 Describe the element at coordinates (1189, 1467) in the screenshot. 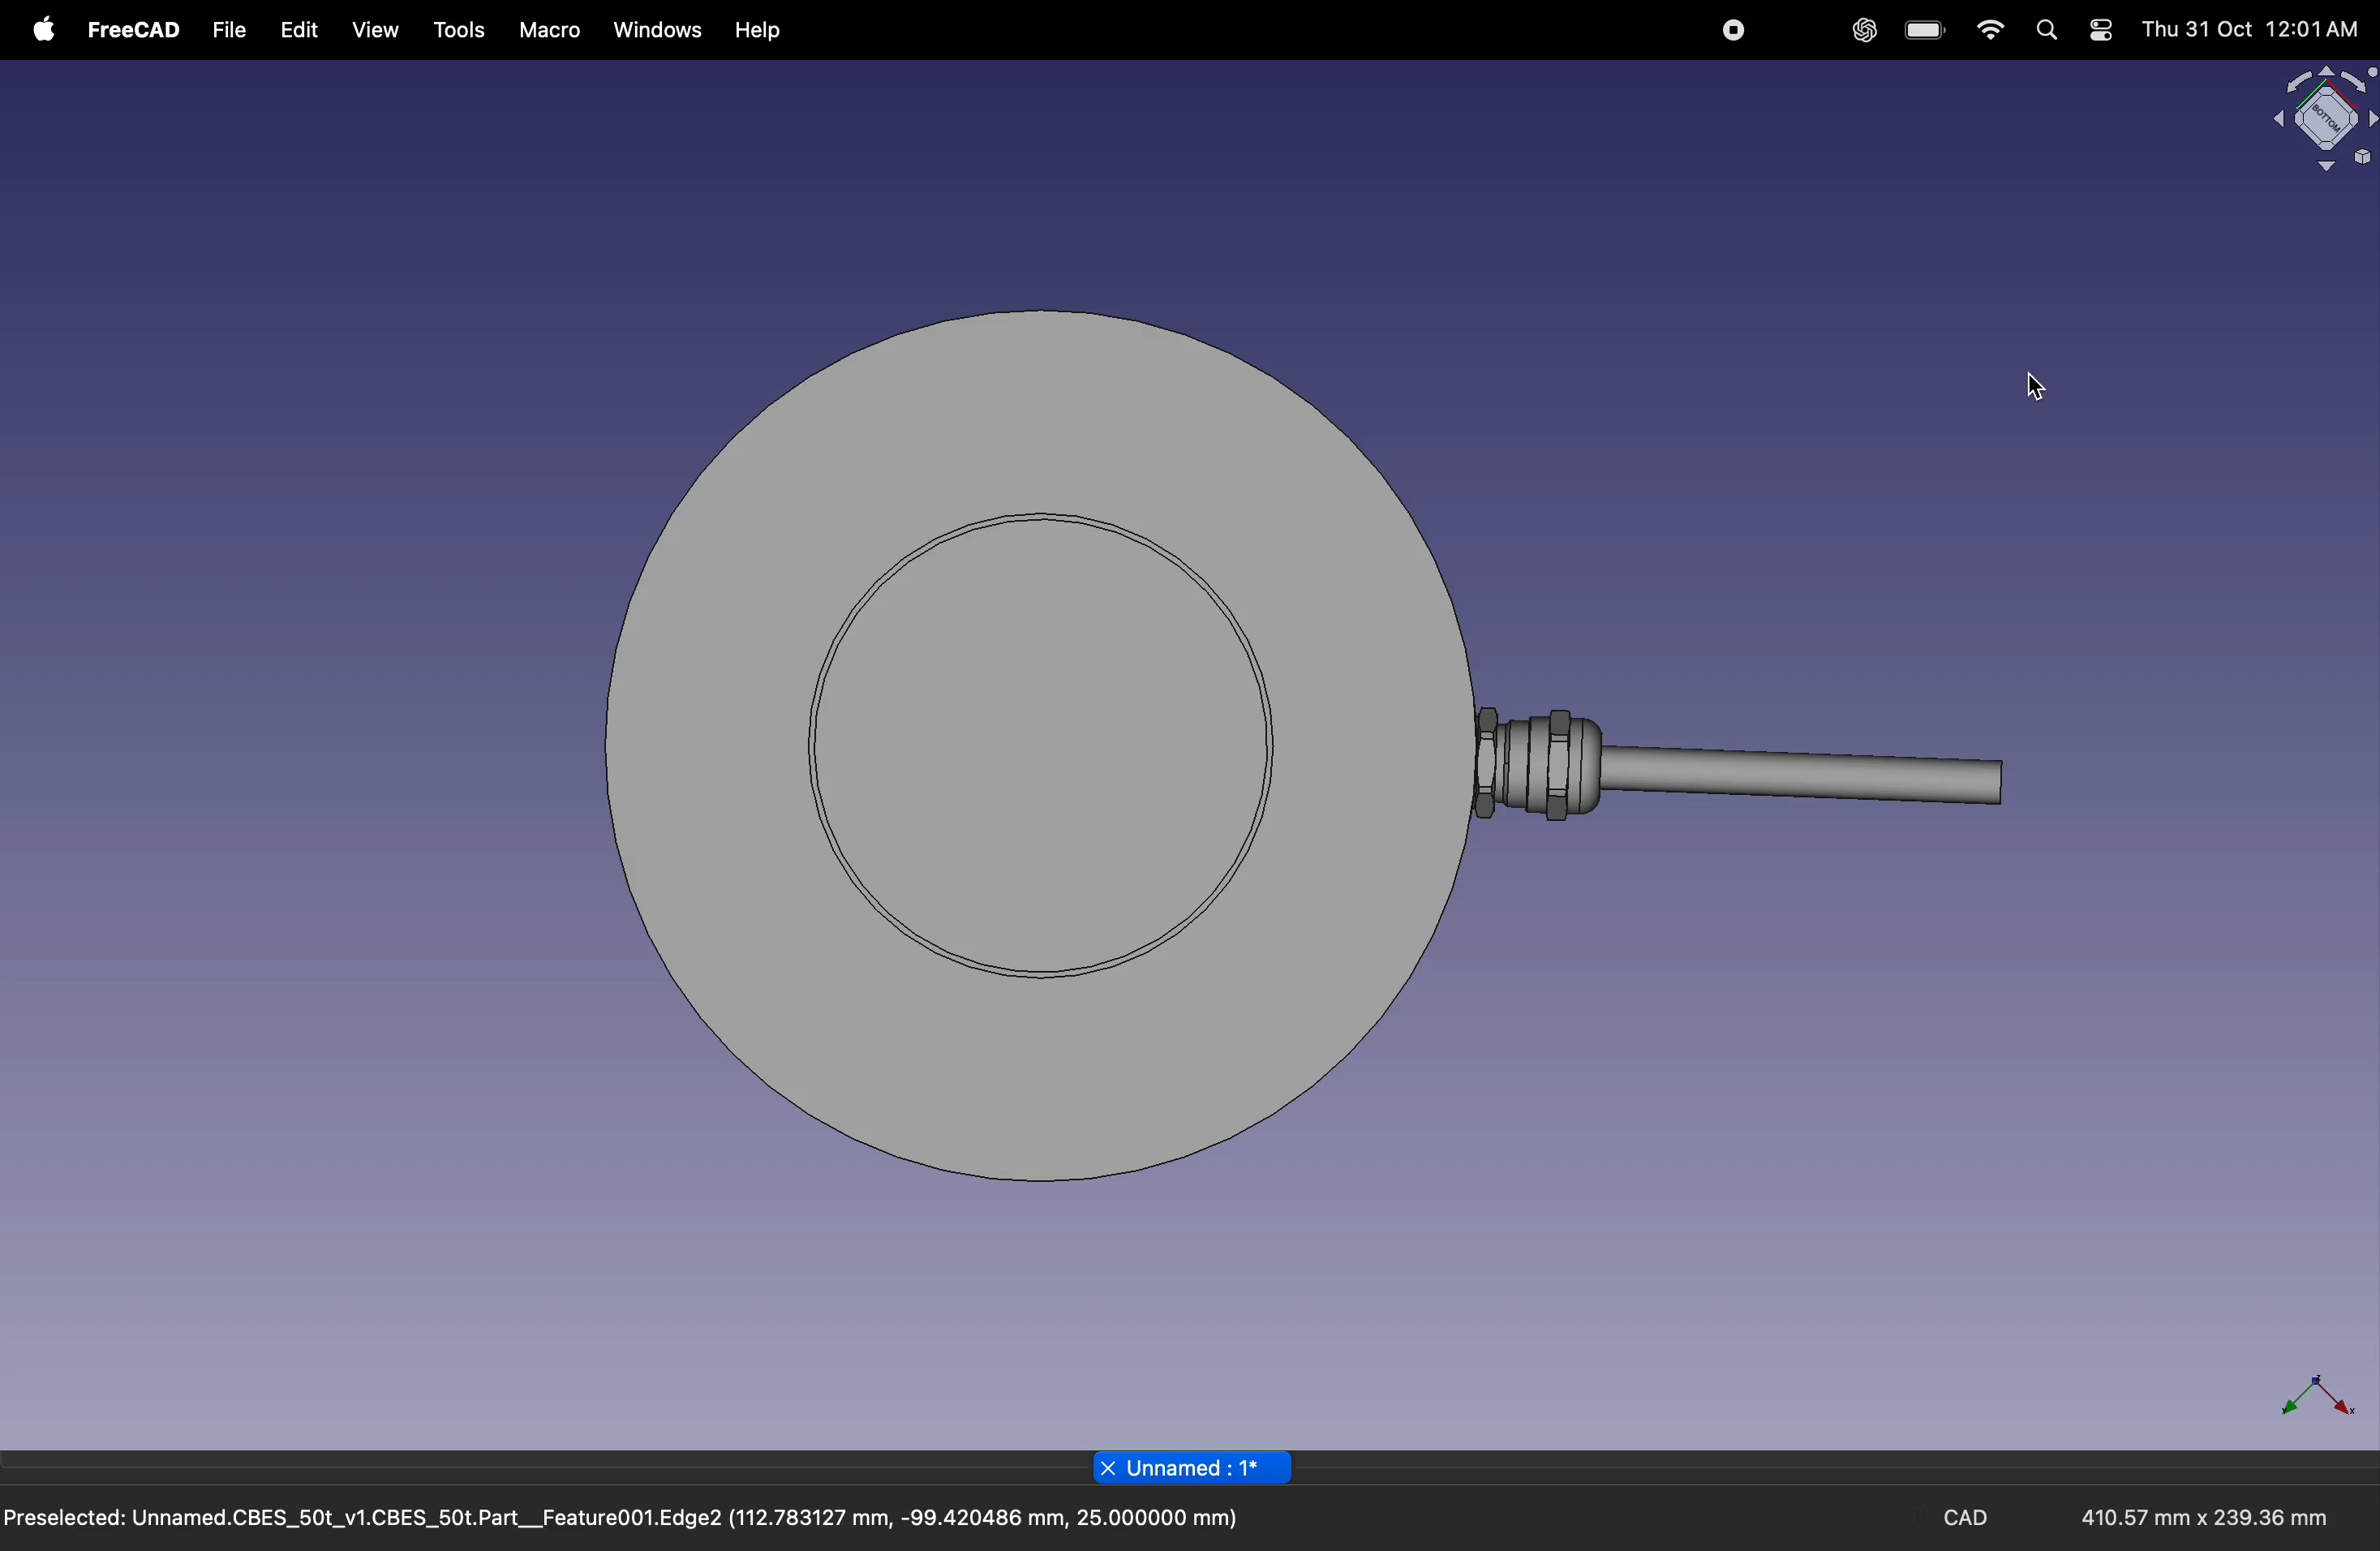

I see `Unnamed` at that location.